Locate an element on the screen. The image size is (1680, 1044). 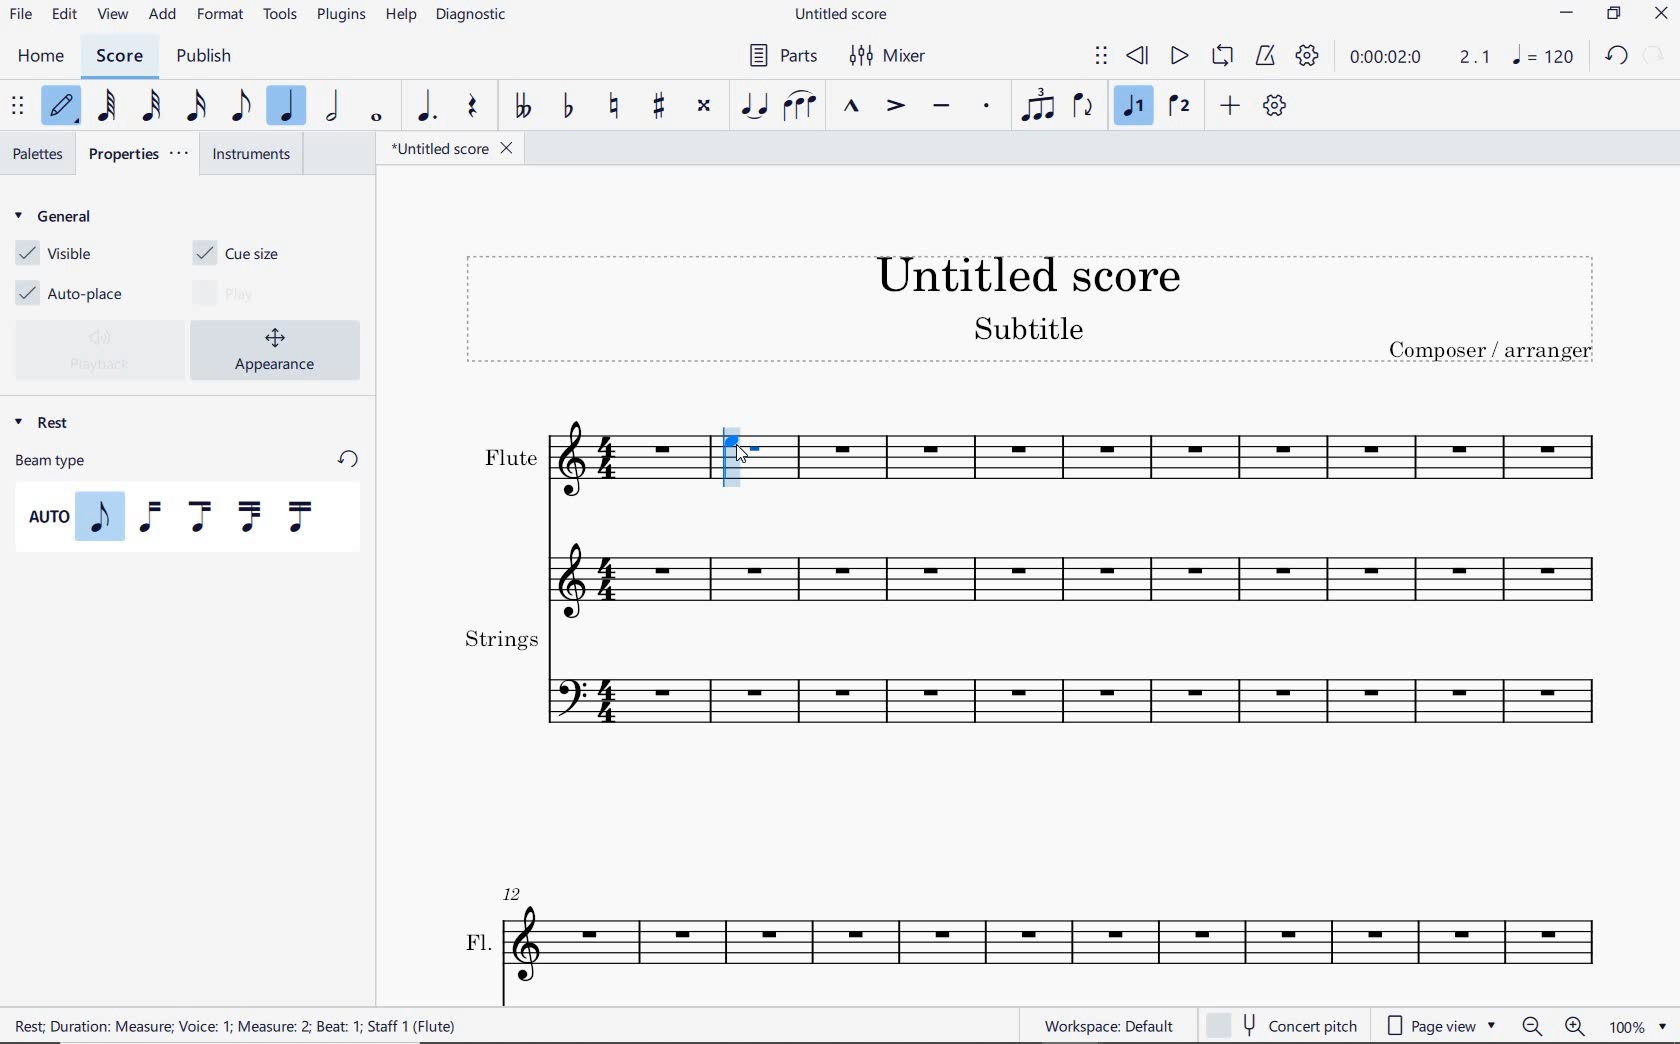
DIAGNOSTIC is located at coordinates (474, 16).